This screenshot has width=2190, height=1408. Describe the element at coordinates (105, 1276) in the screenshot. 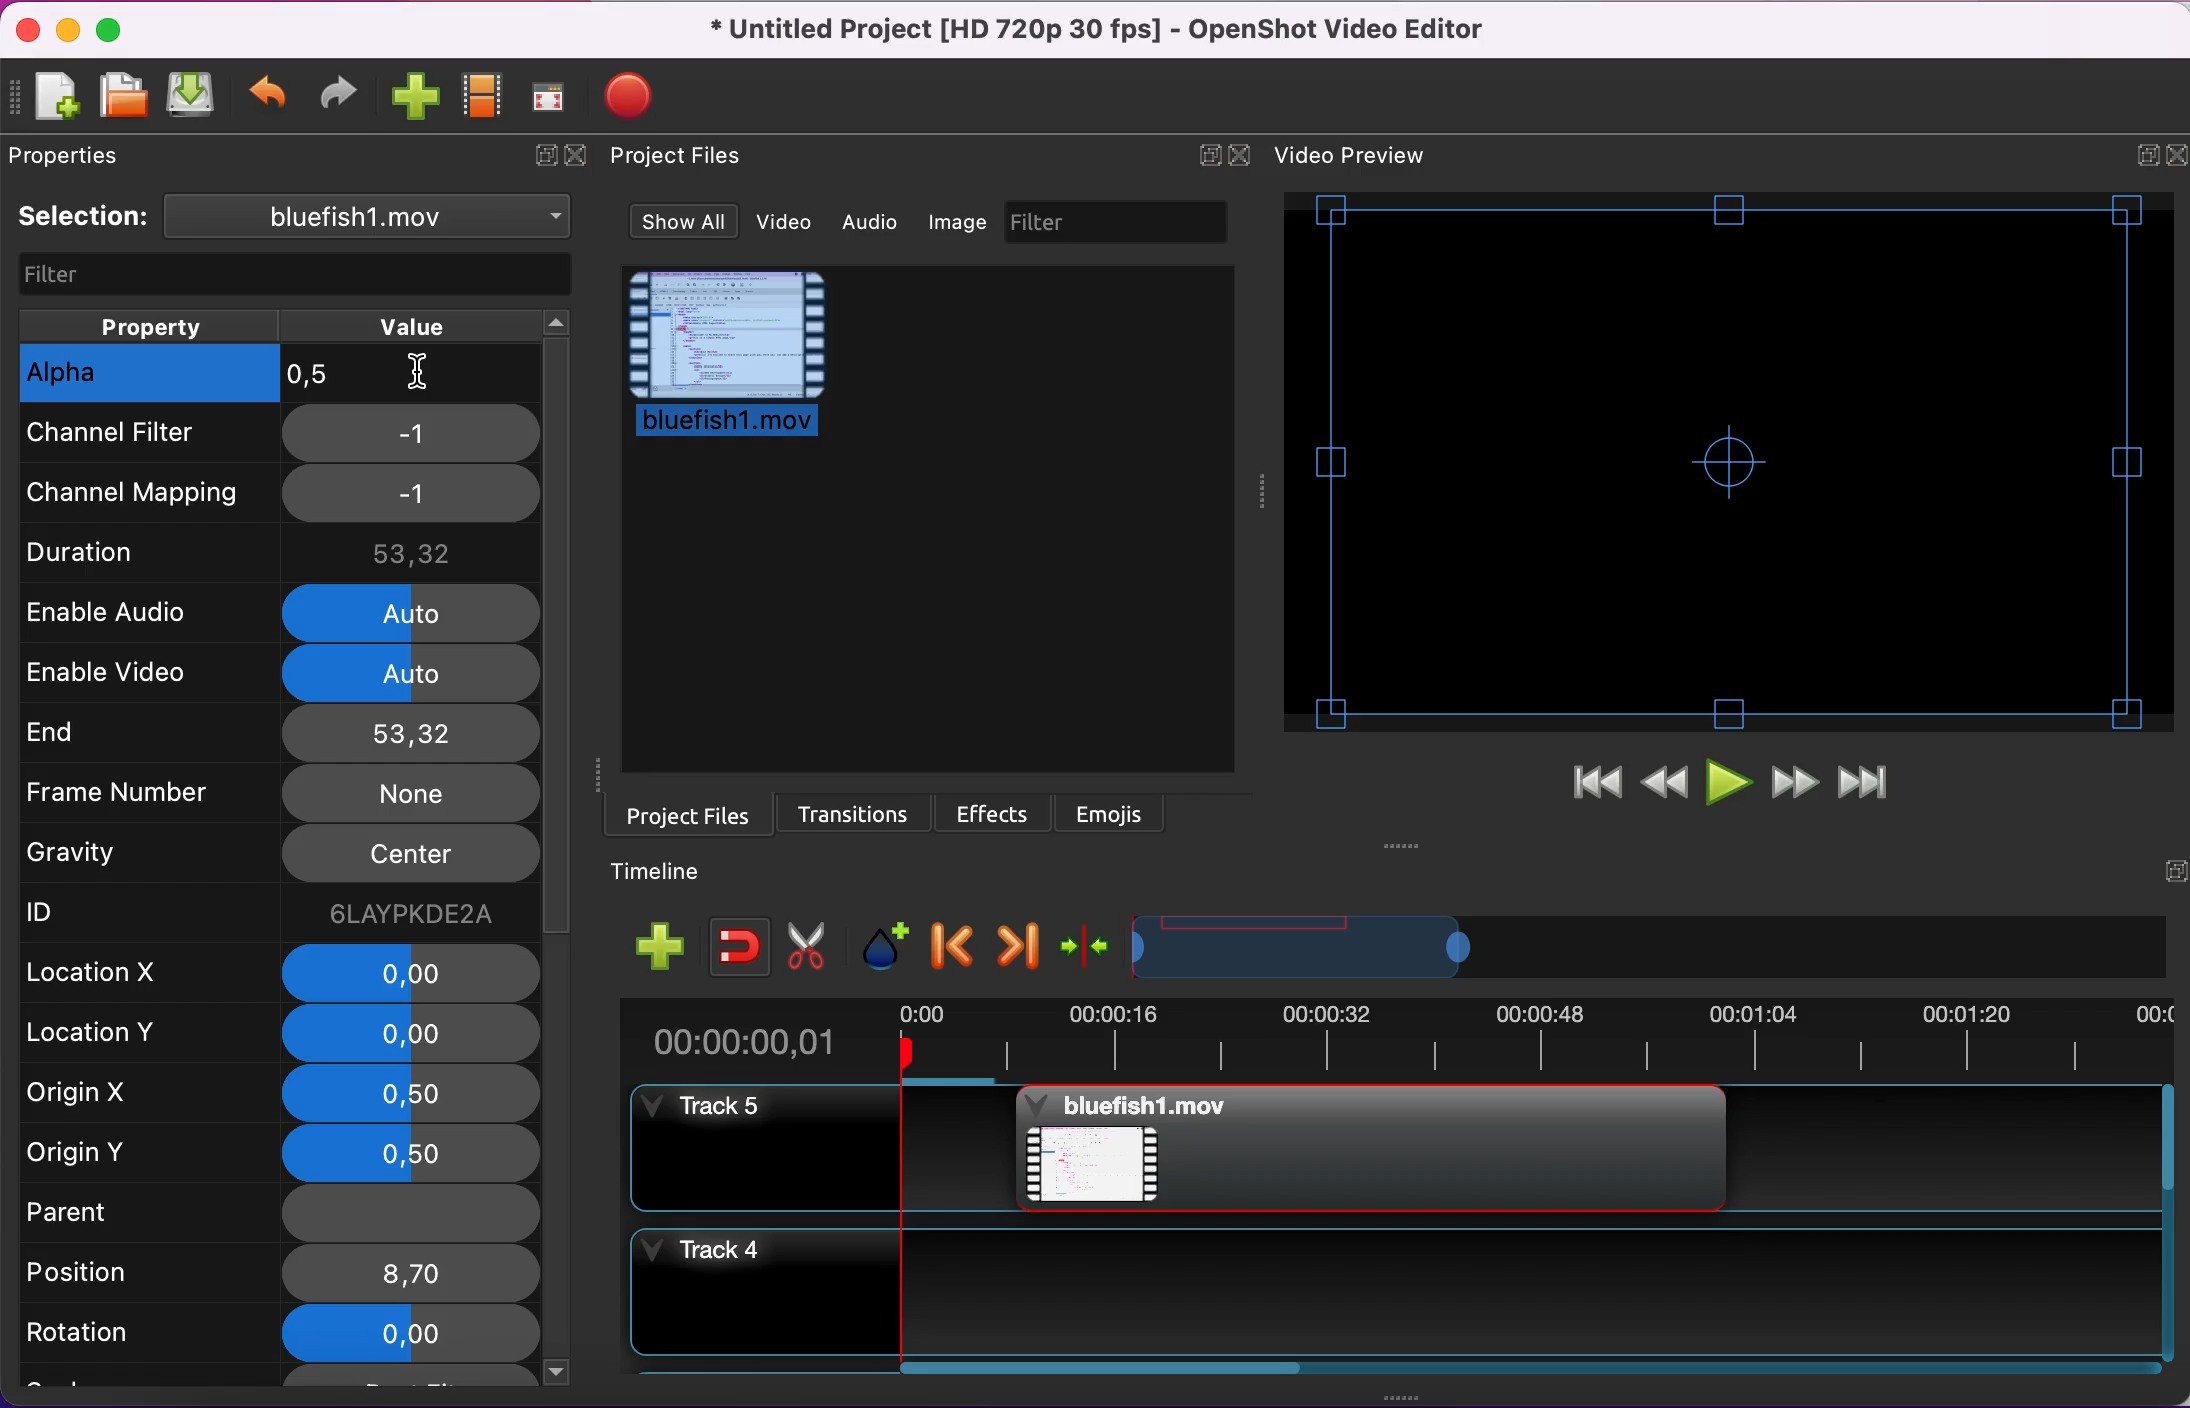

I see `position` at that location.